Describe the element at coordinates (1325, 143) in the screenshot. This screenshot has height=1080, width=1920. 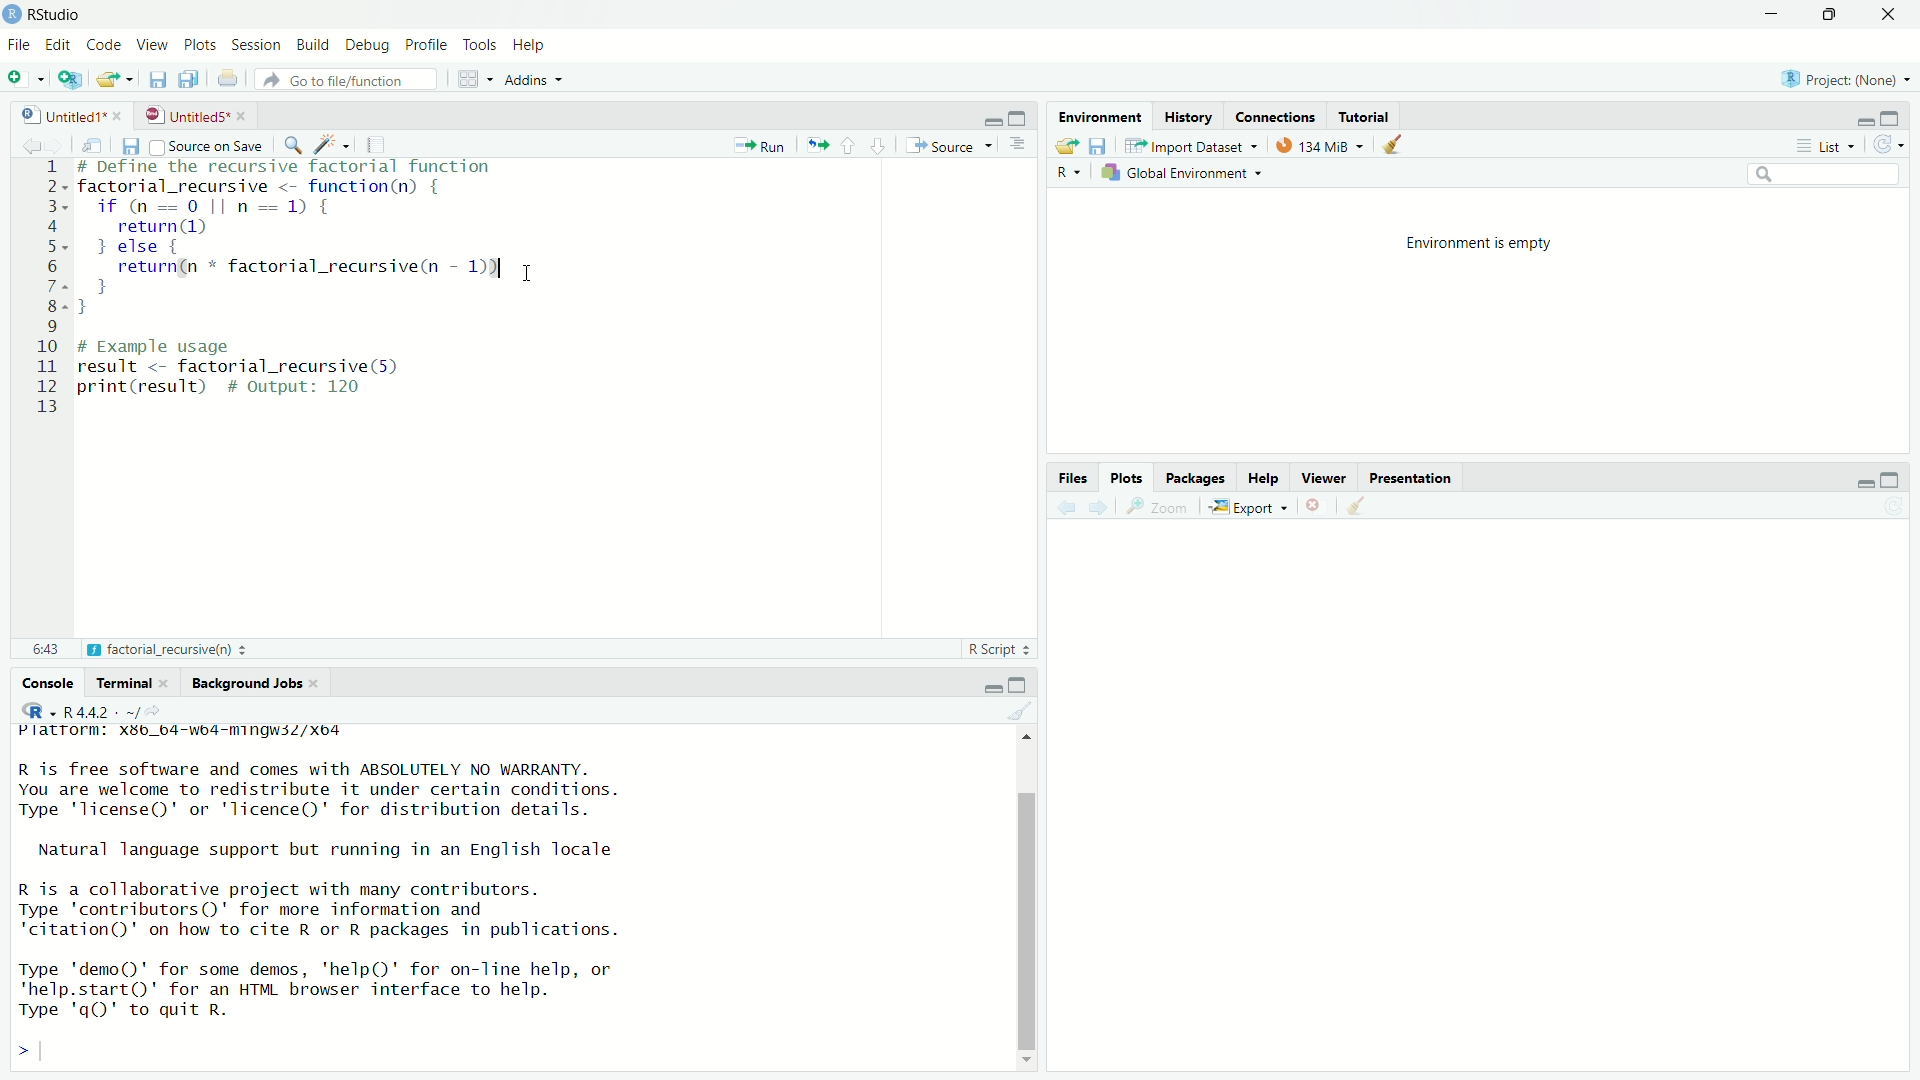
I see `134kib used by R session (Source: Windows System)` at that location.